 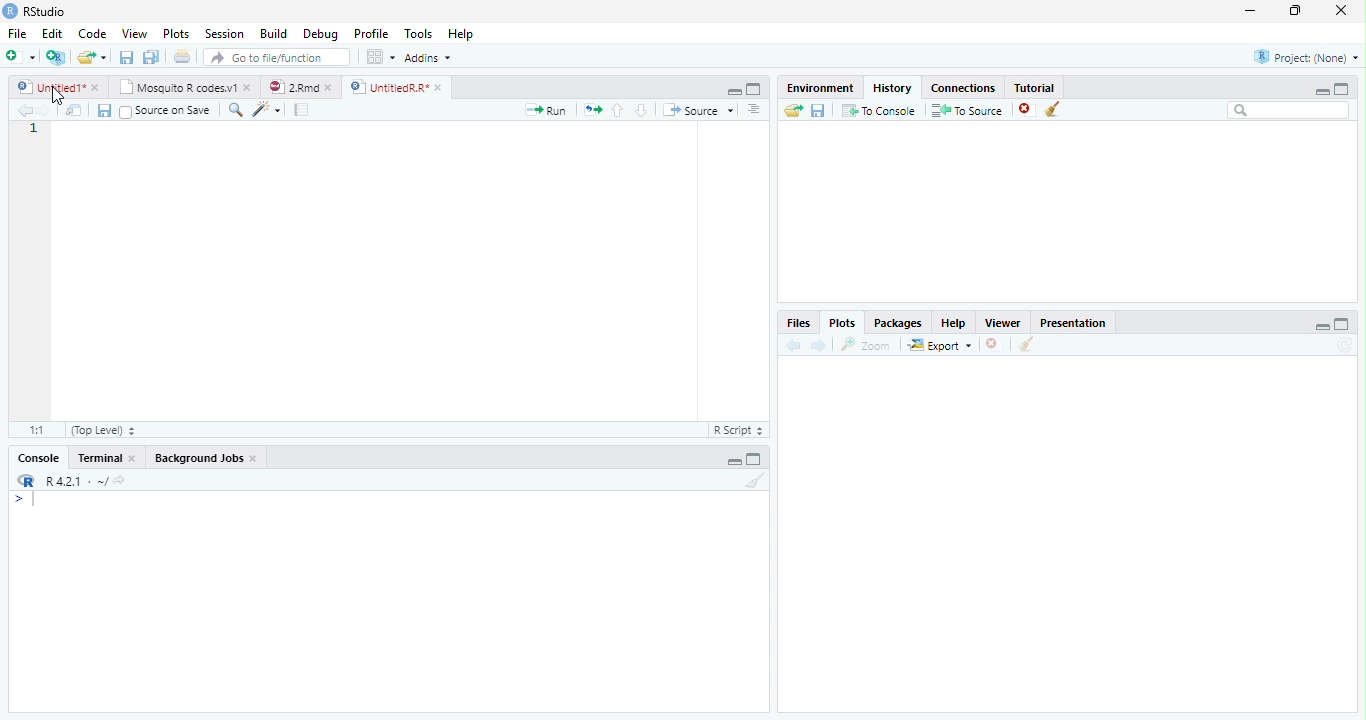 I want to click on New file, so click(x=19, y=57).